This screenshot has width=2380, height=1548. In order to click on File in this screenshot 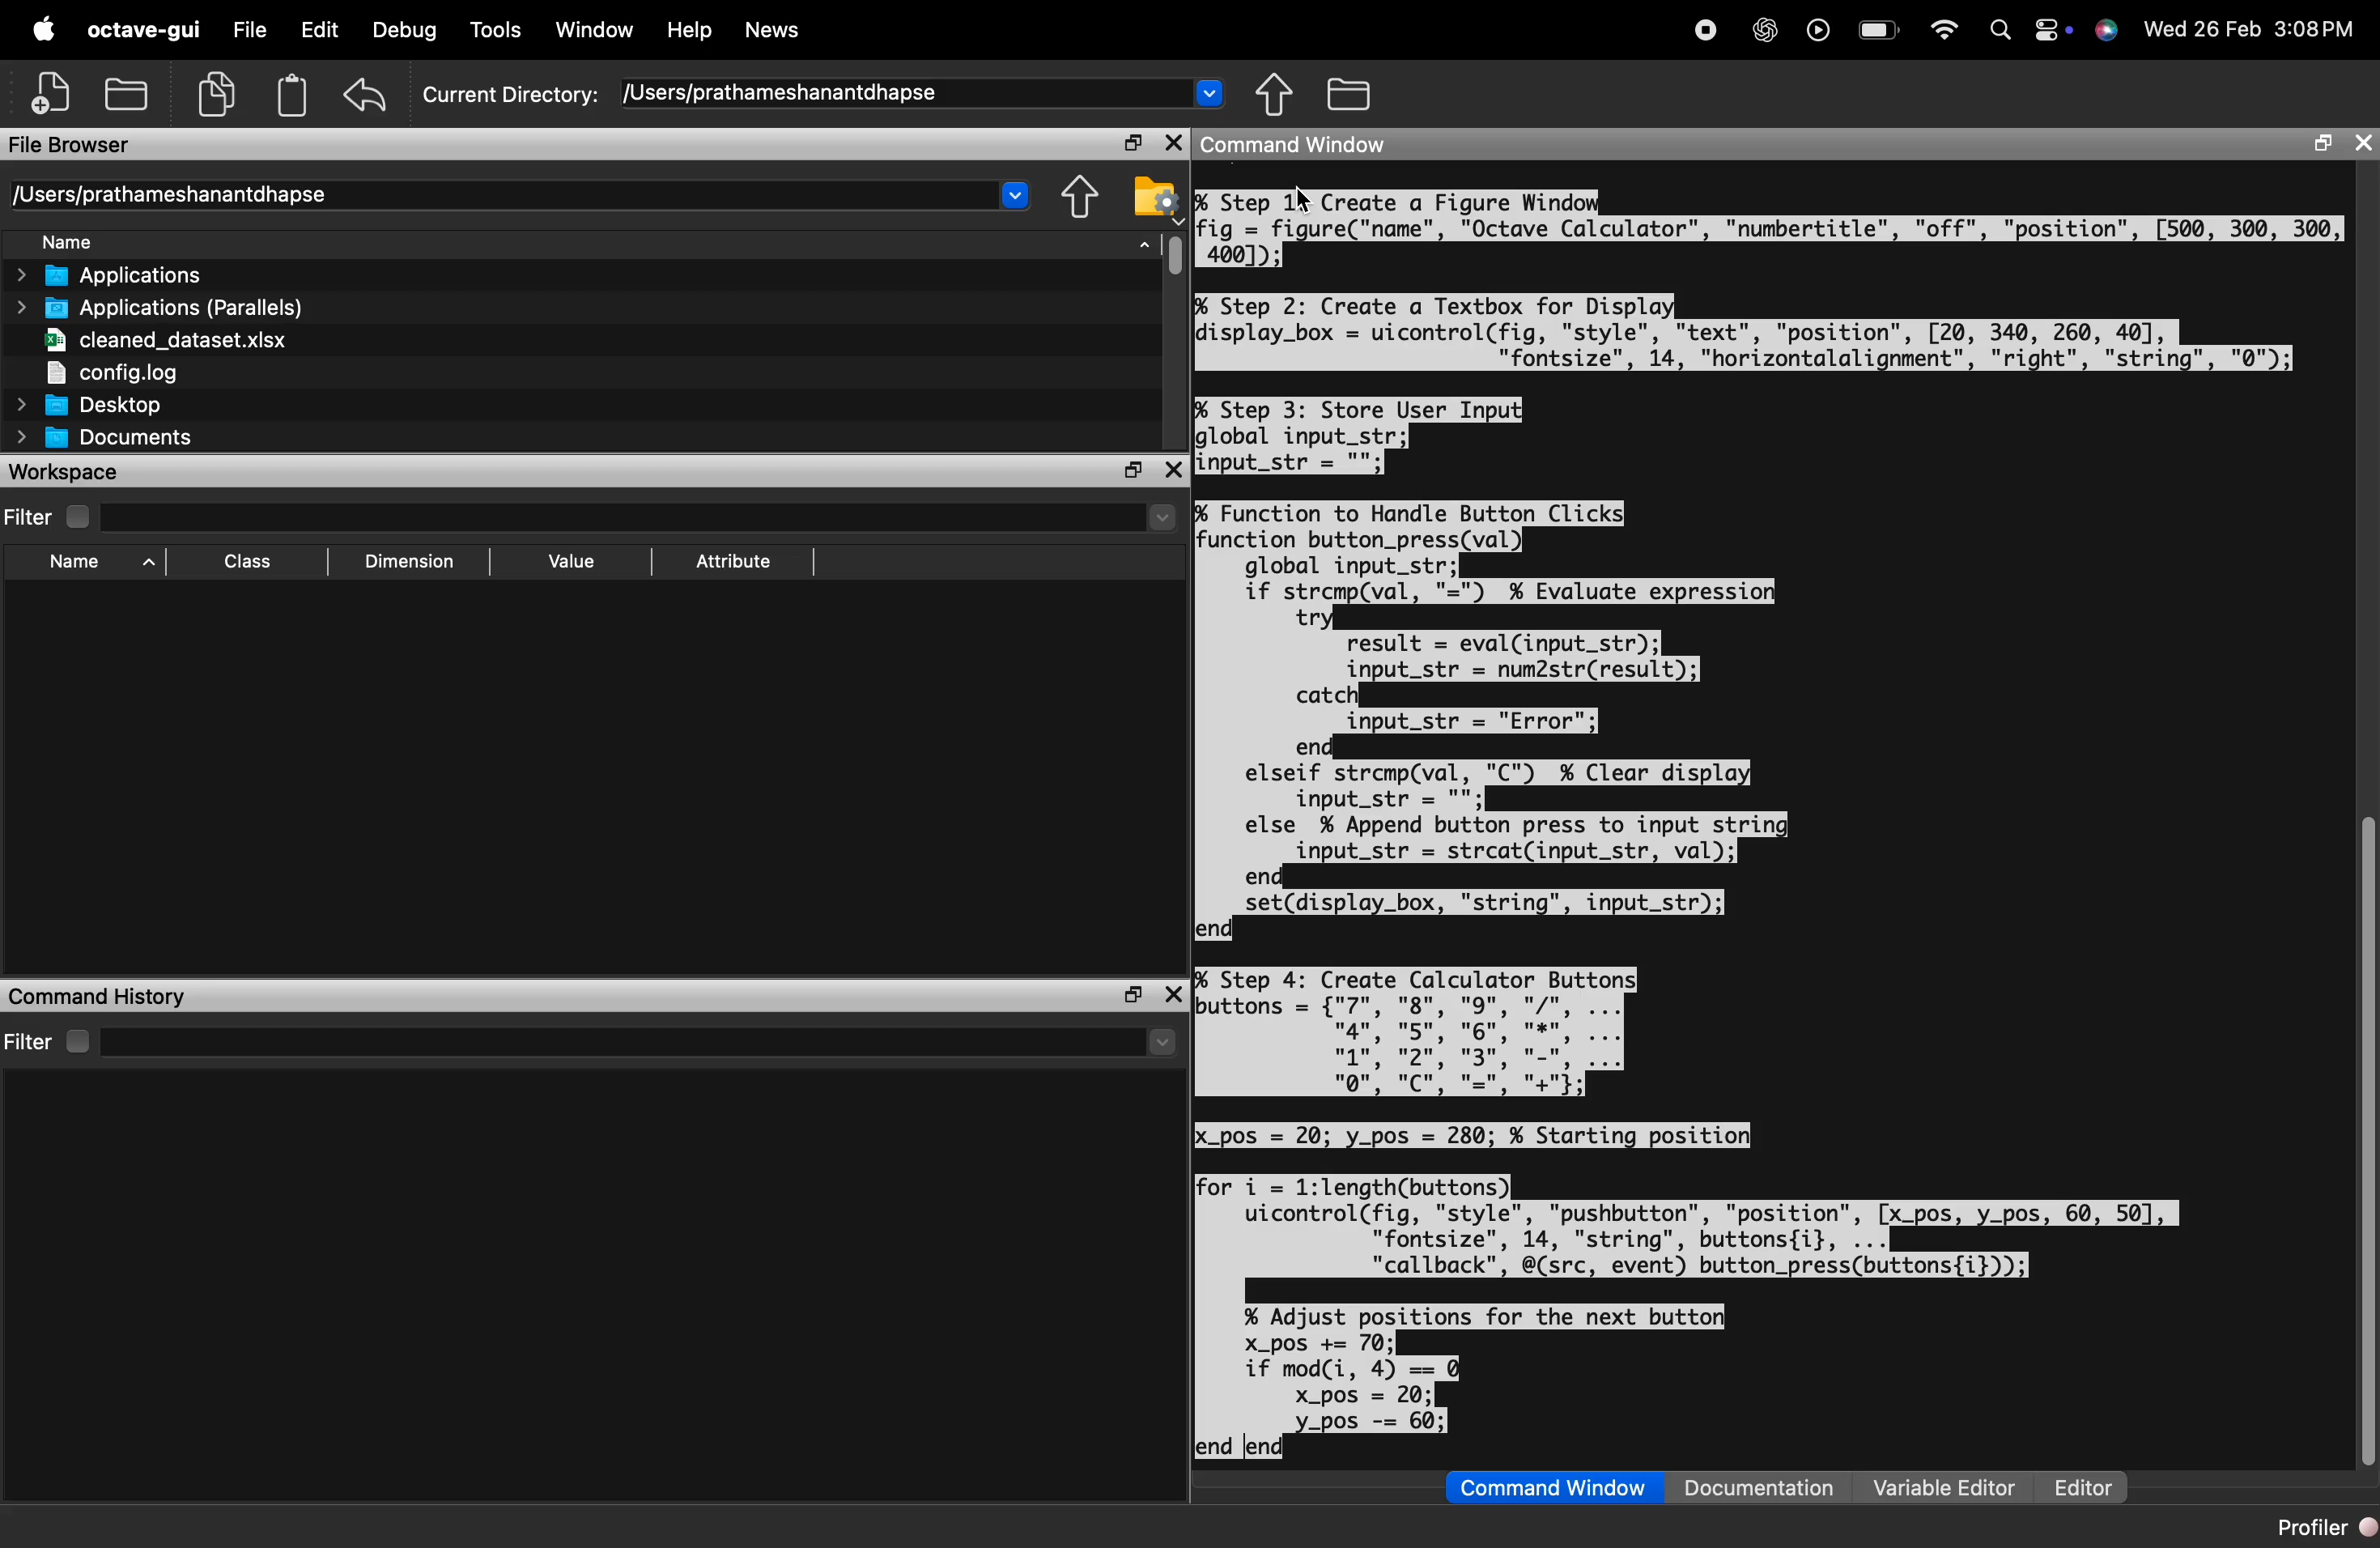, I will do `click(247, 30)`.